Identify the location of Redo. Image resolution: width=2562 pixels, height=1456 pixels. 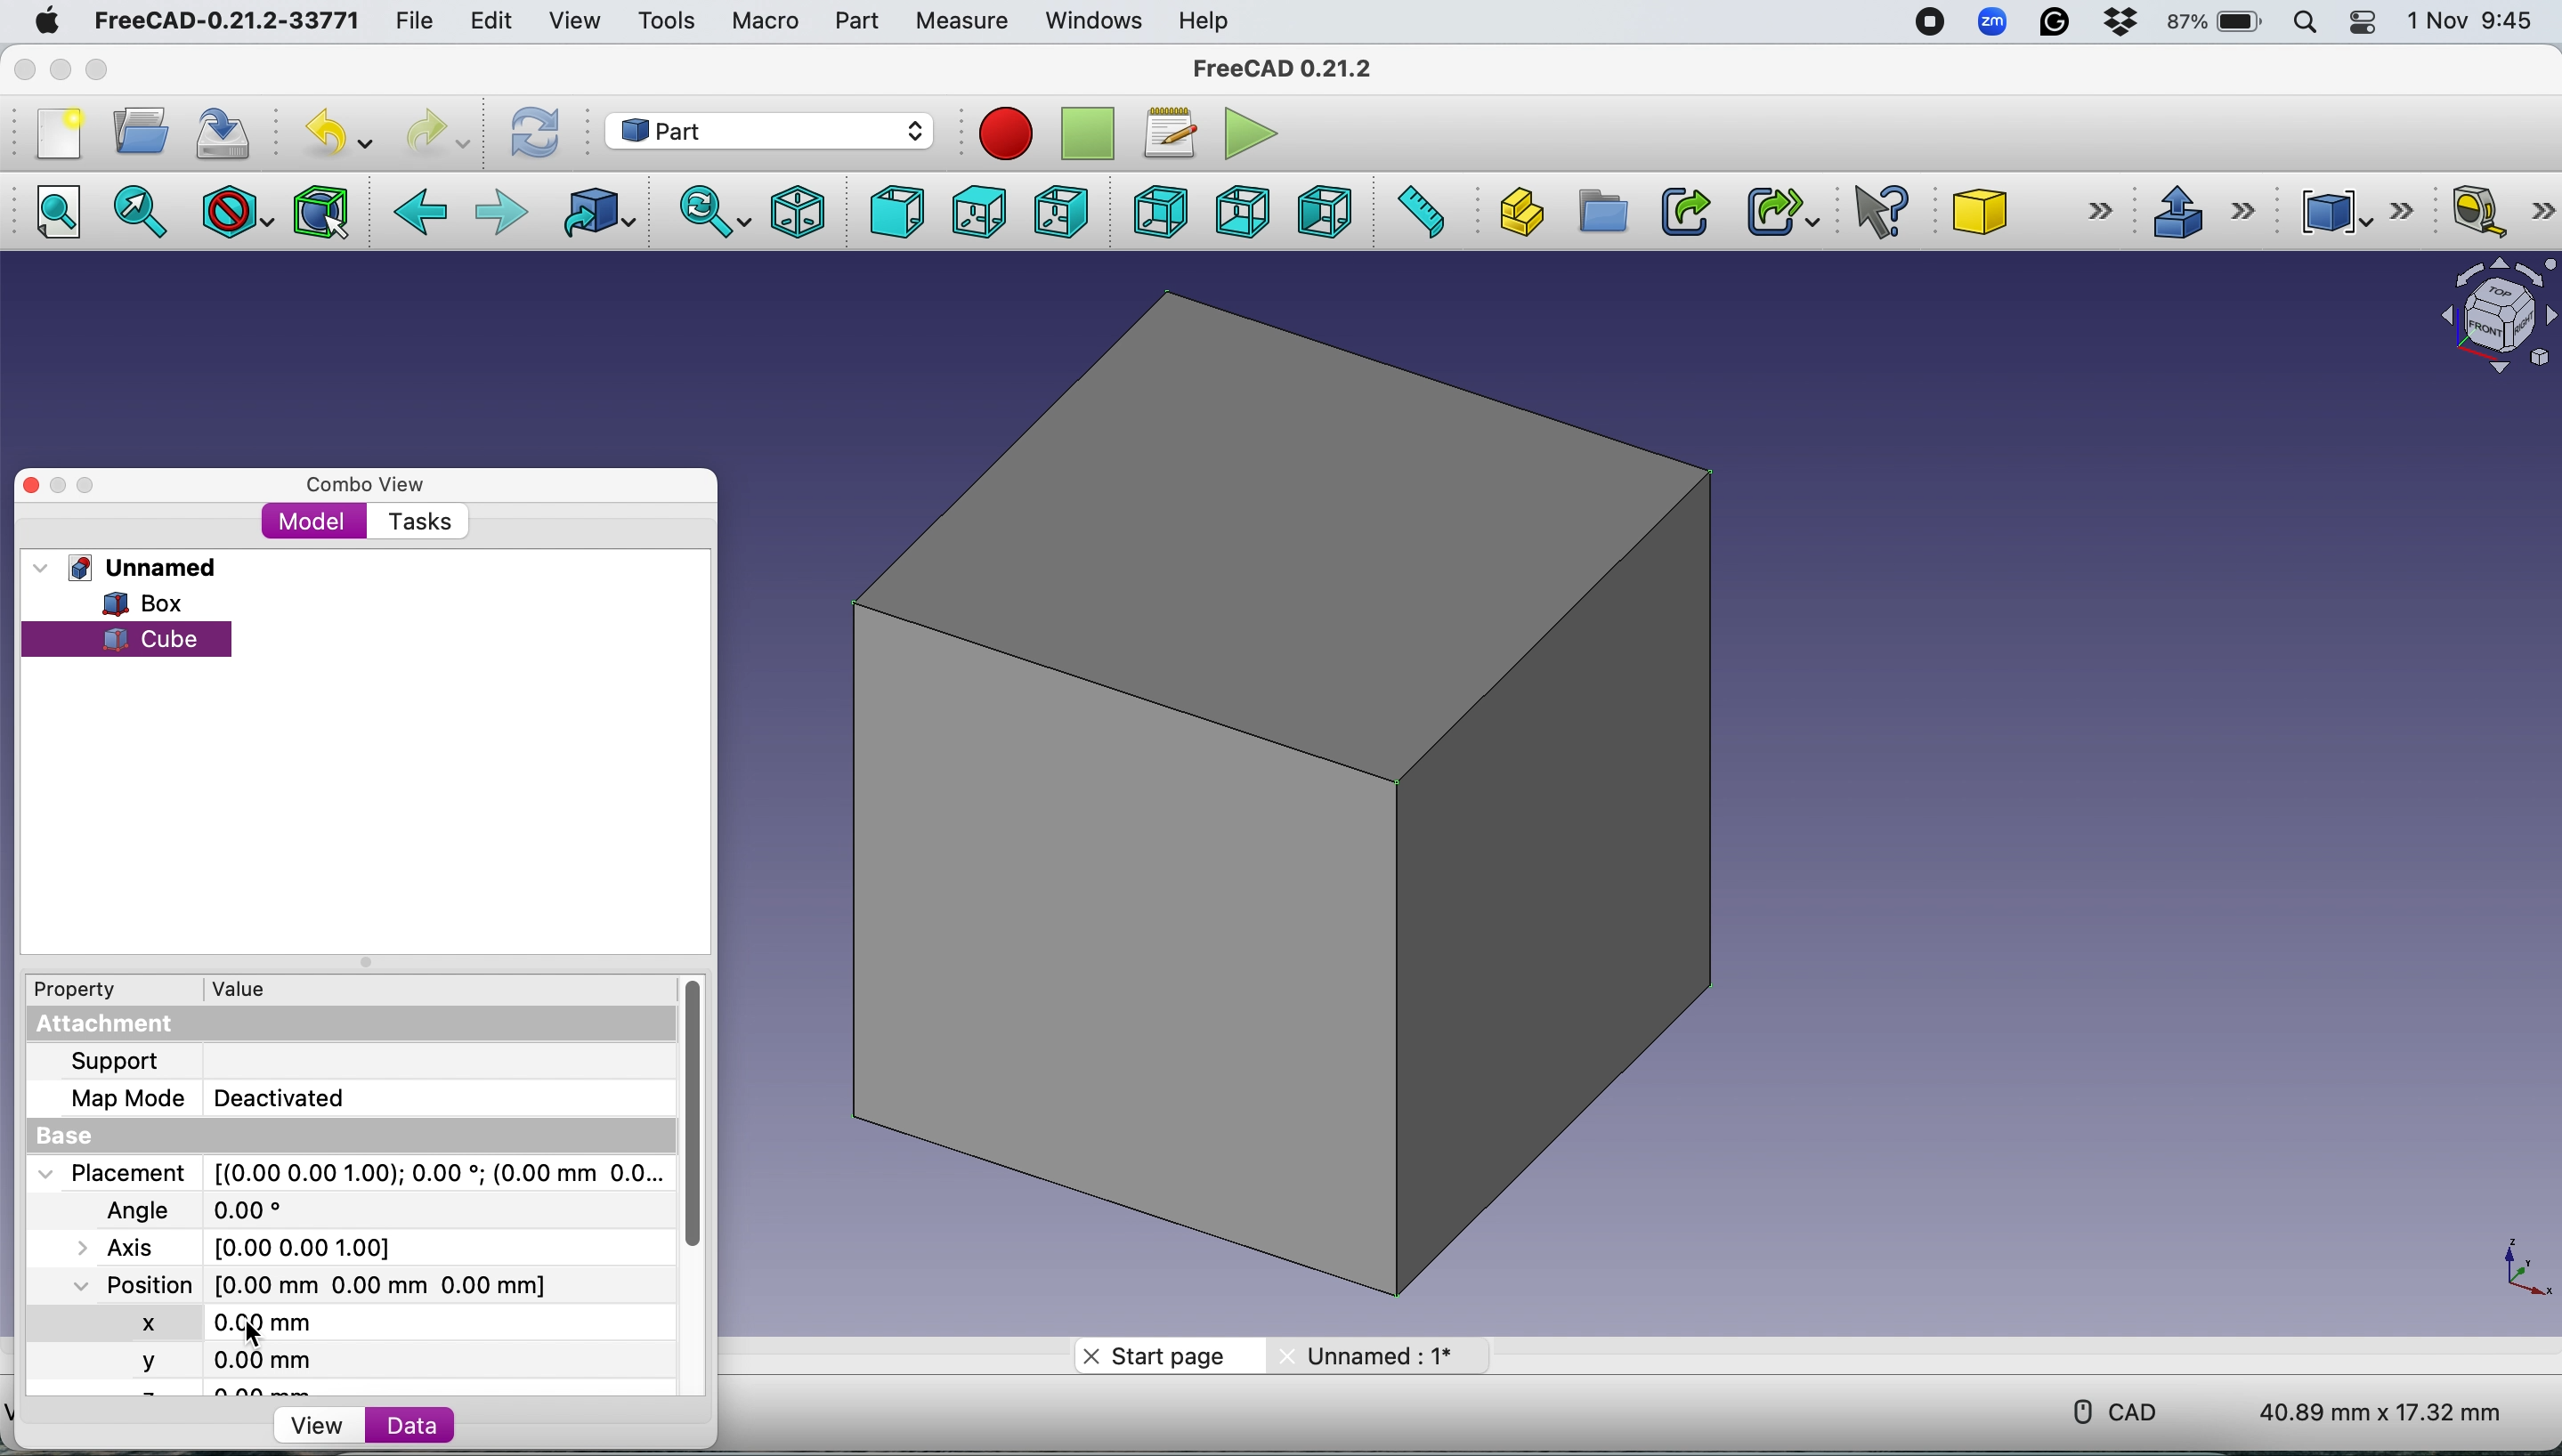
(434, 134).